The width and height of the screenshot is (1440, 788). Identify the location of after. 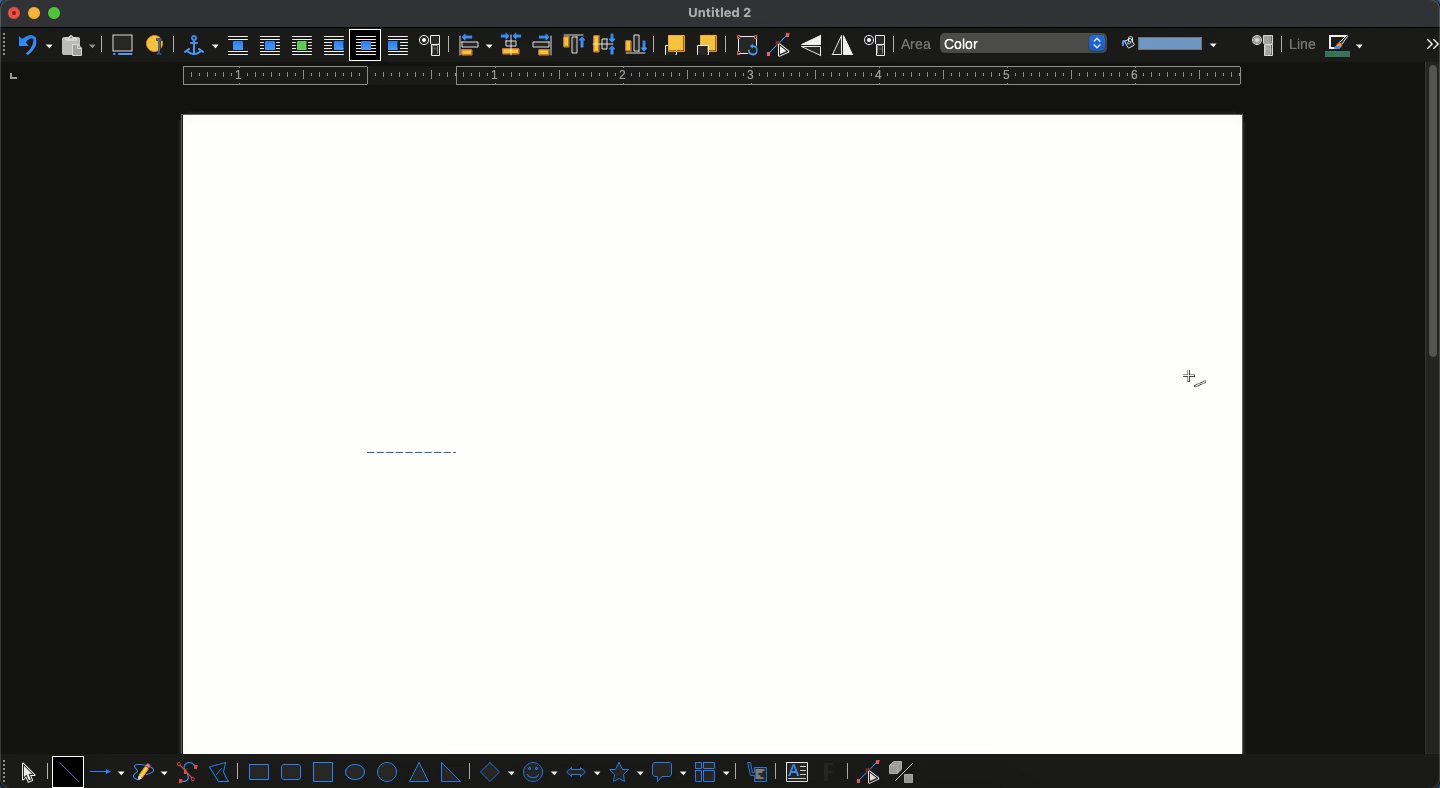
(397, 45).